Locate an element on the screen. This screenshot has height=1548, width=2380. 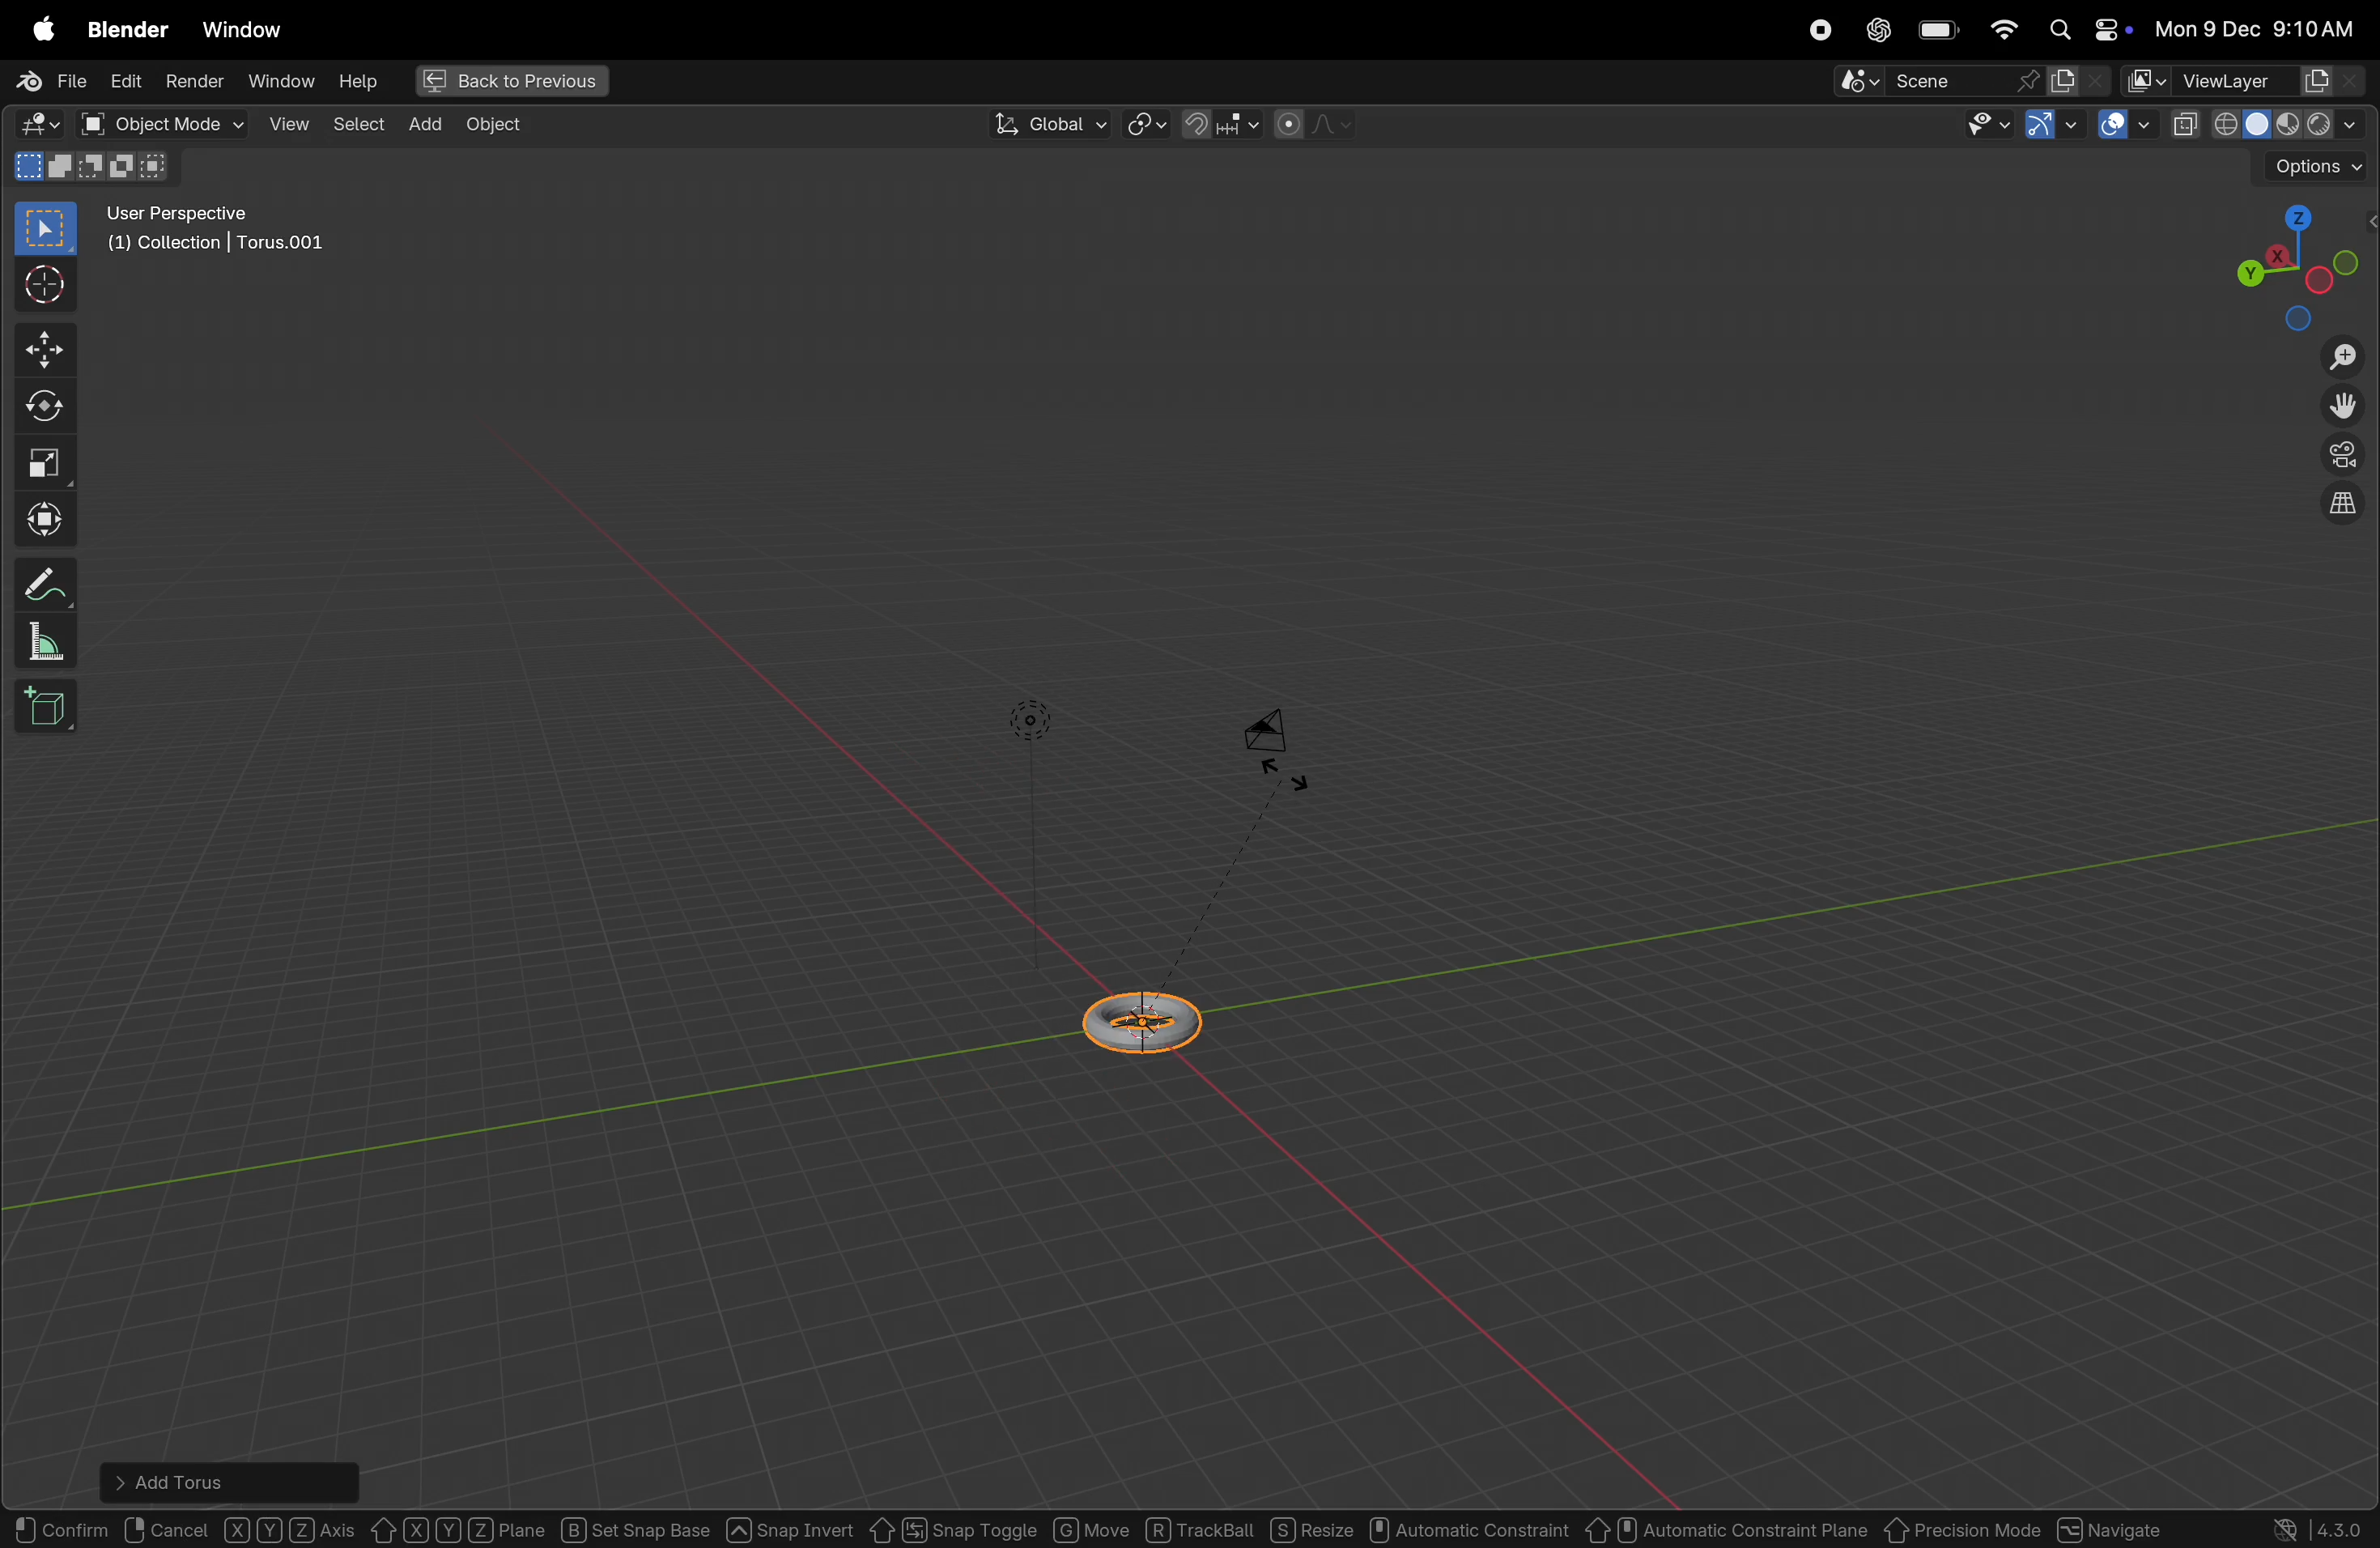
add cube is located at coordinates (51, 709).